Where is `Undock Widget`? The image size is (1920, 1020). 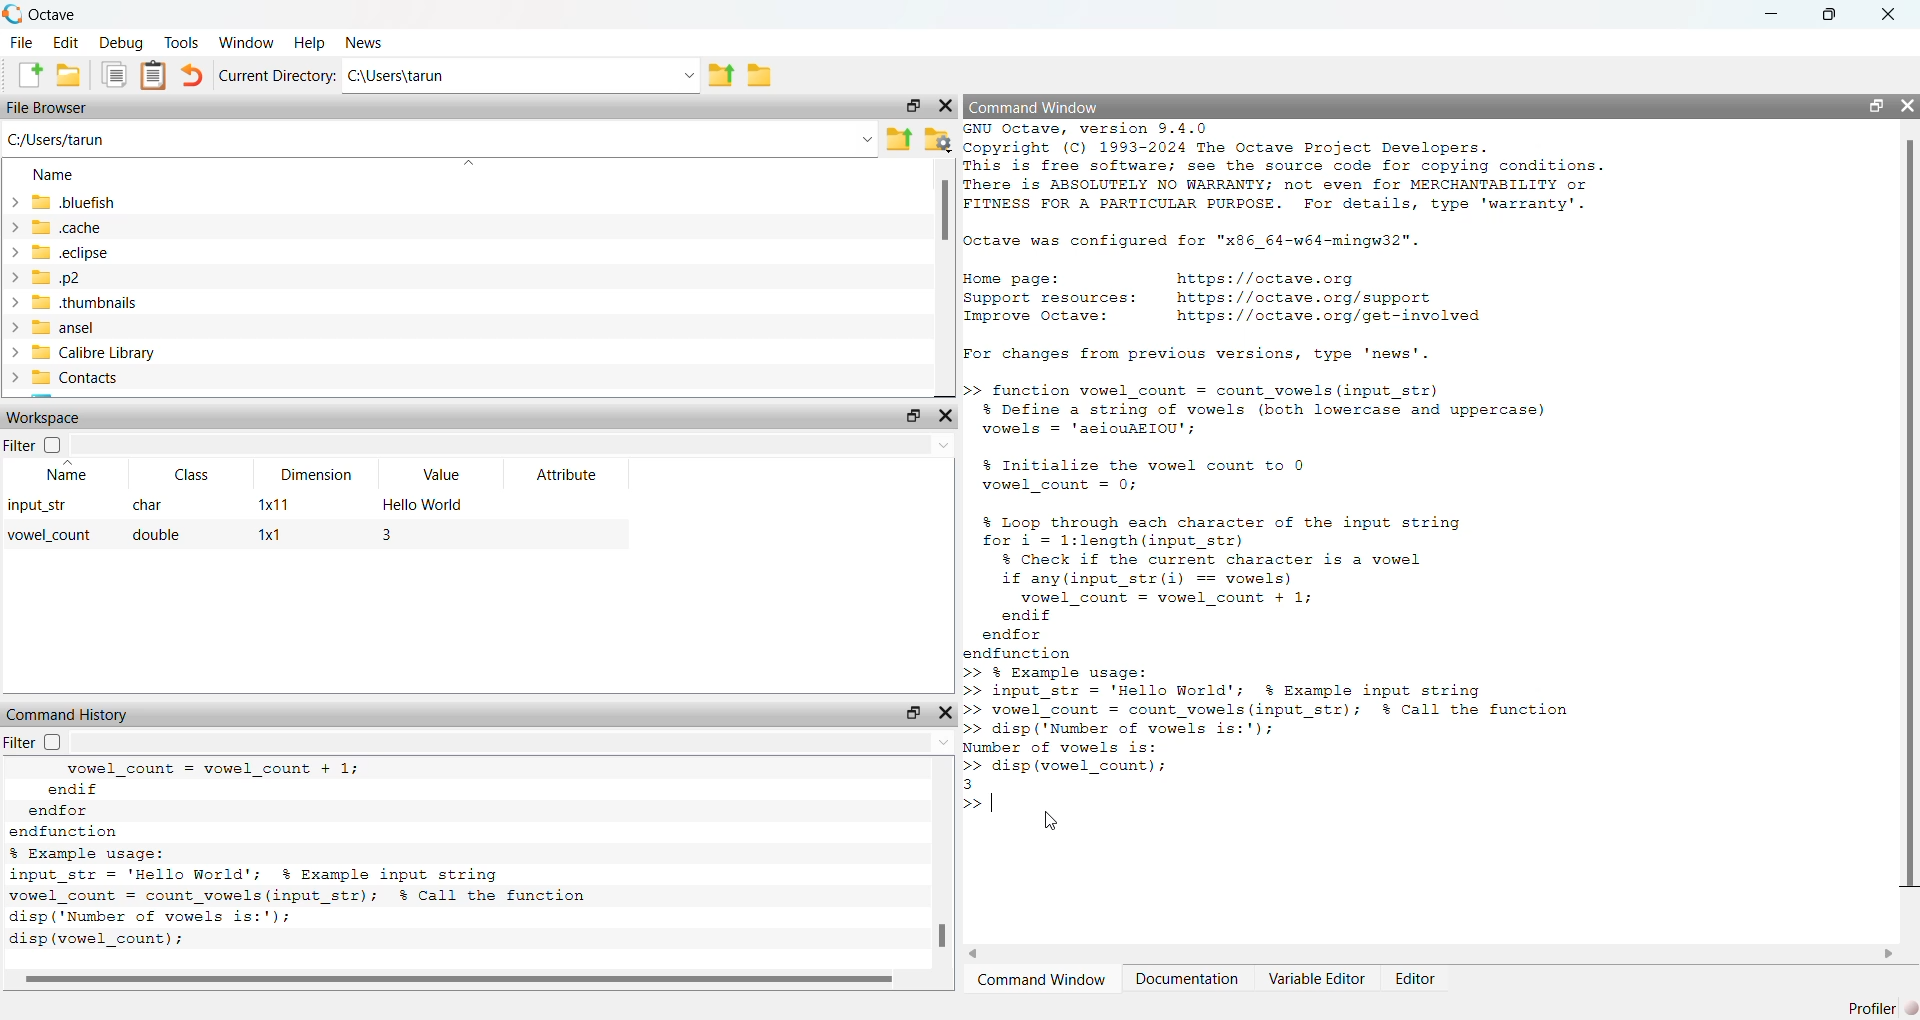
Undock Widget is located at coordinates (912, 712).